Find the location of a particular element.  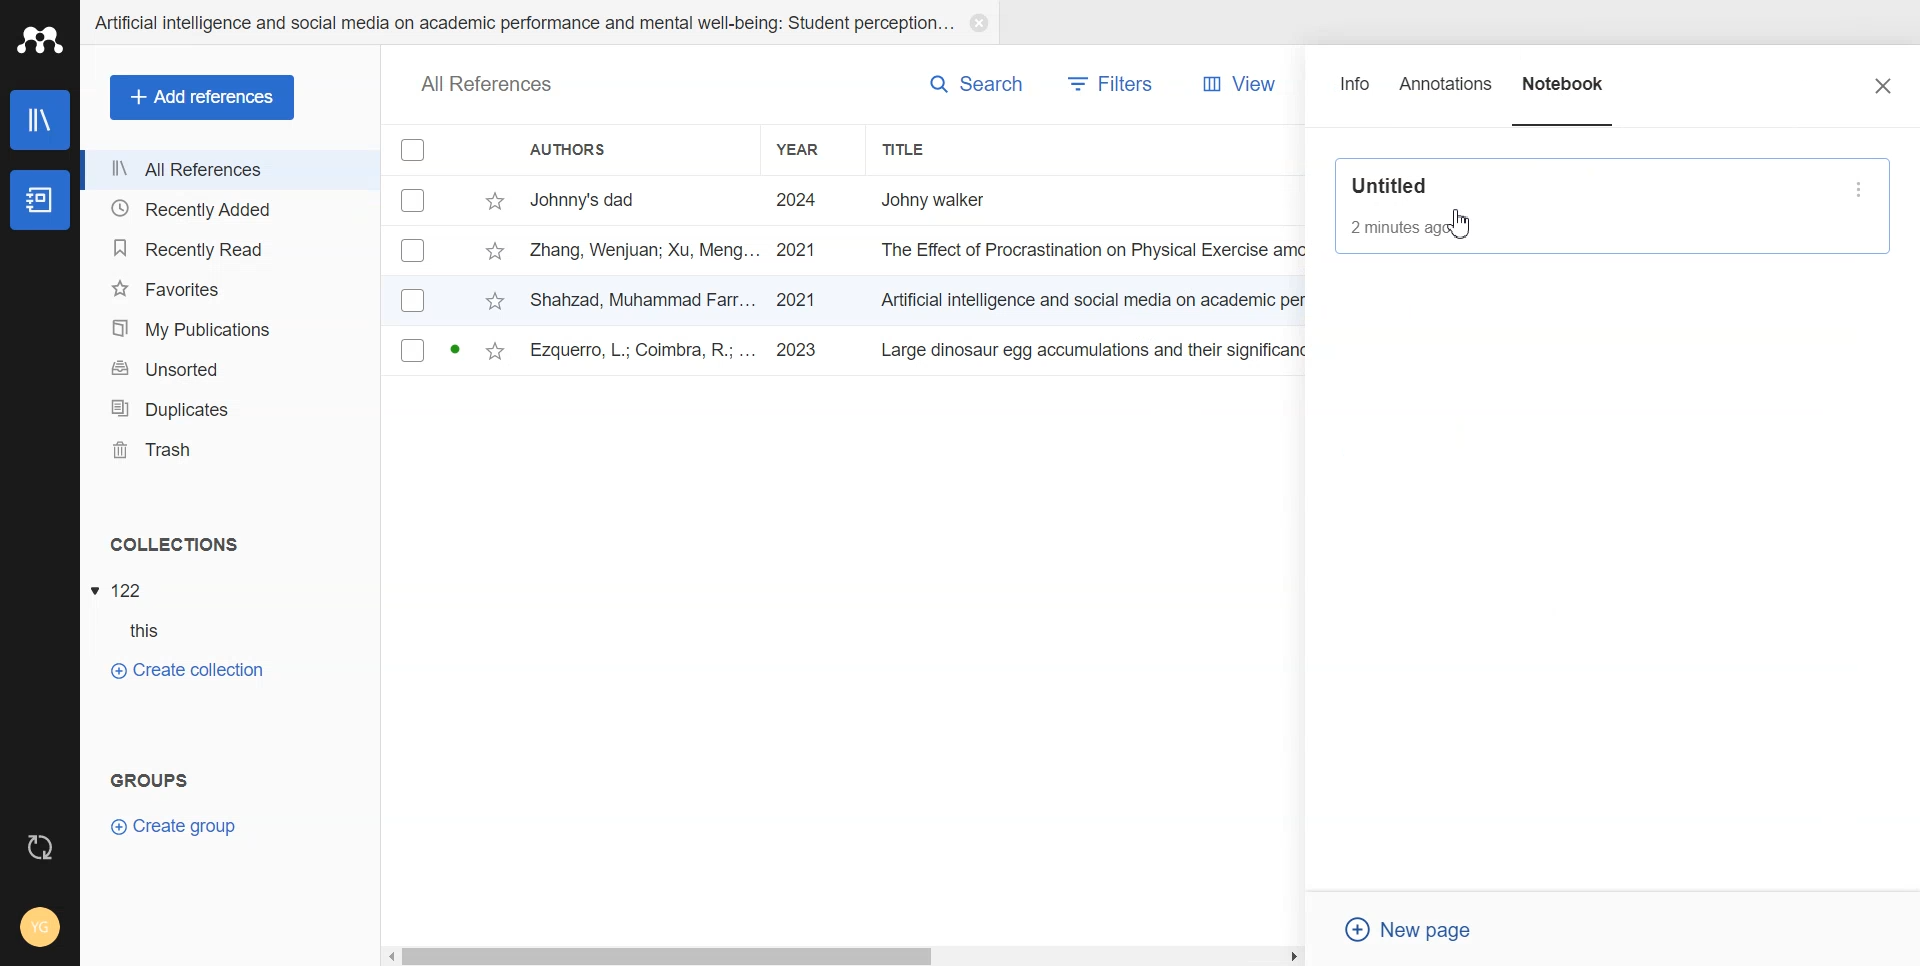

Horizontal Scroll bar is located at coordinates (845, 954).